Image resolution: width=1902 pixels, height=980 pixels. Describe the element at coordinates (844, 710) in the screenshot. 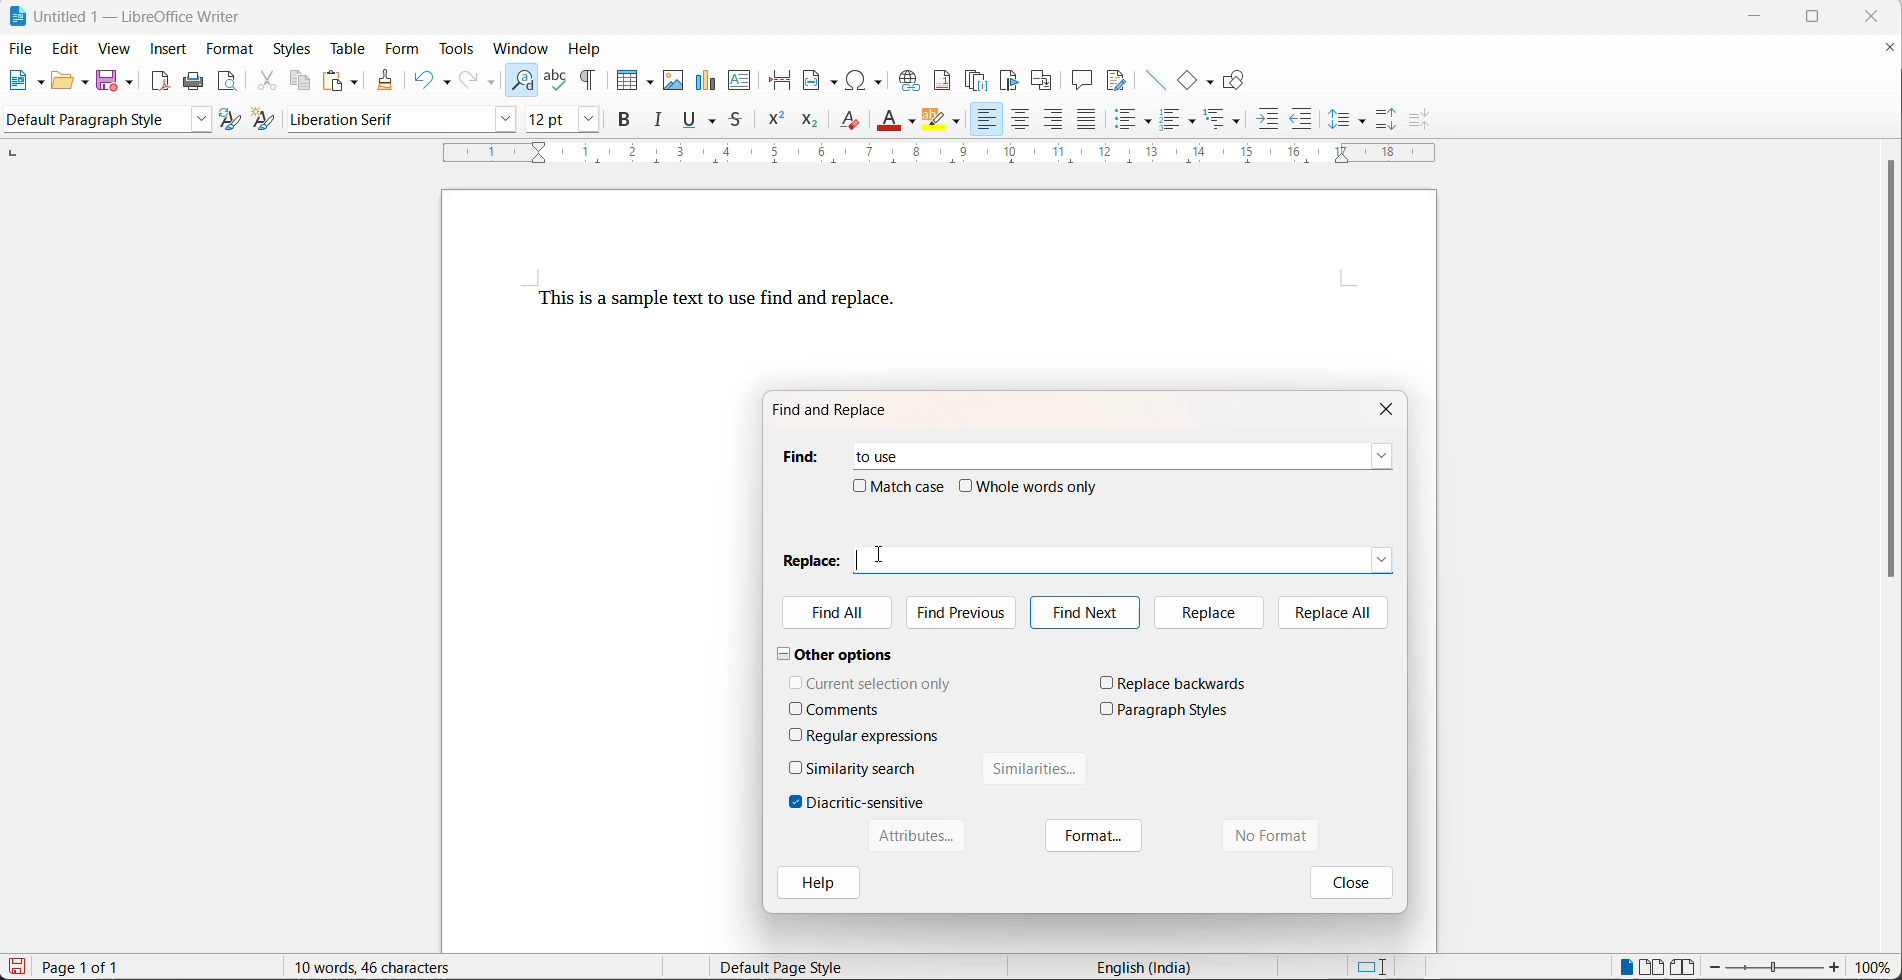

I see `comments` at that location.